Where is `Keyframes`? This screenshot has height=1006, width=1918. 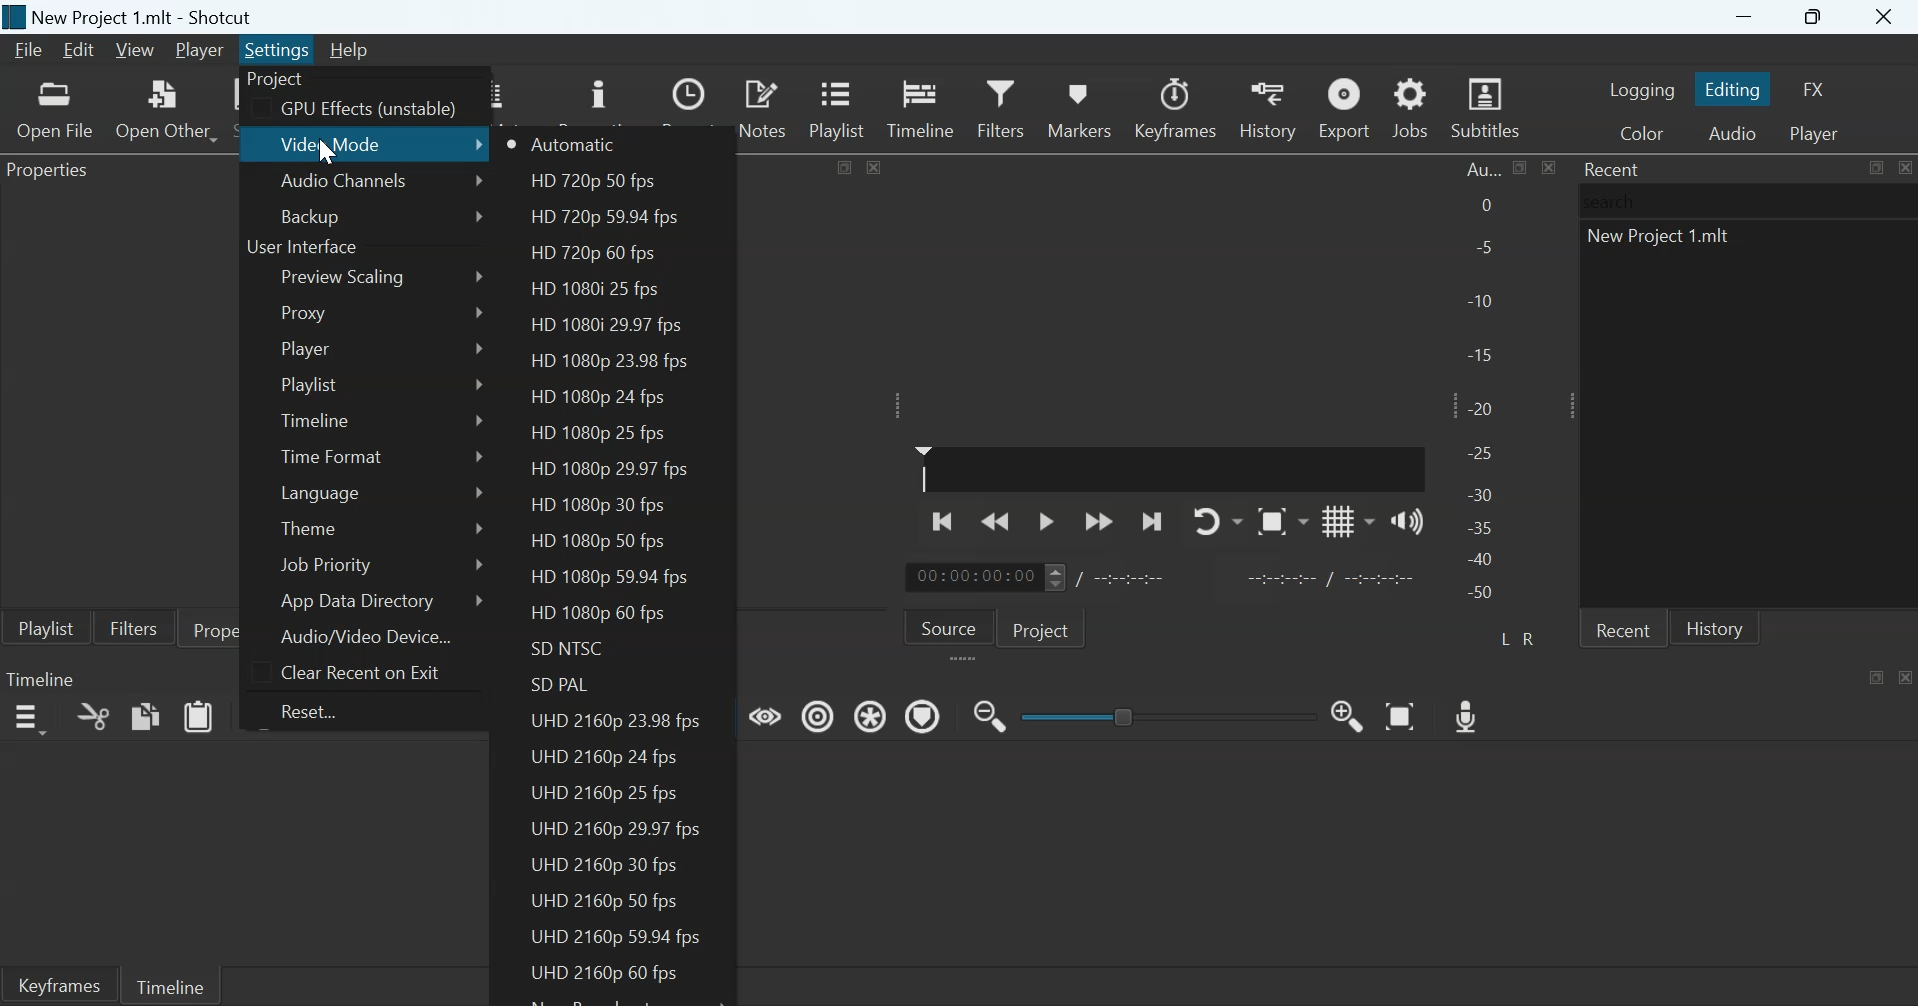
Keyframes is located at coordinates (1177, 108).